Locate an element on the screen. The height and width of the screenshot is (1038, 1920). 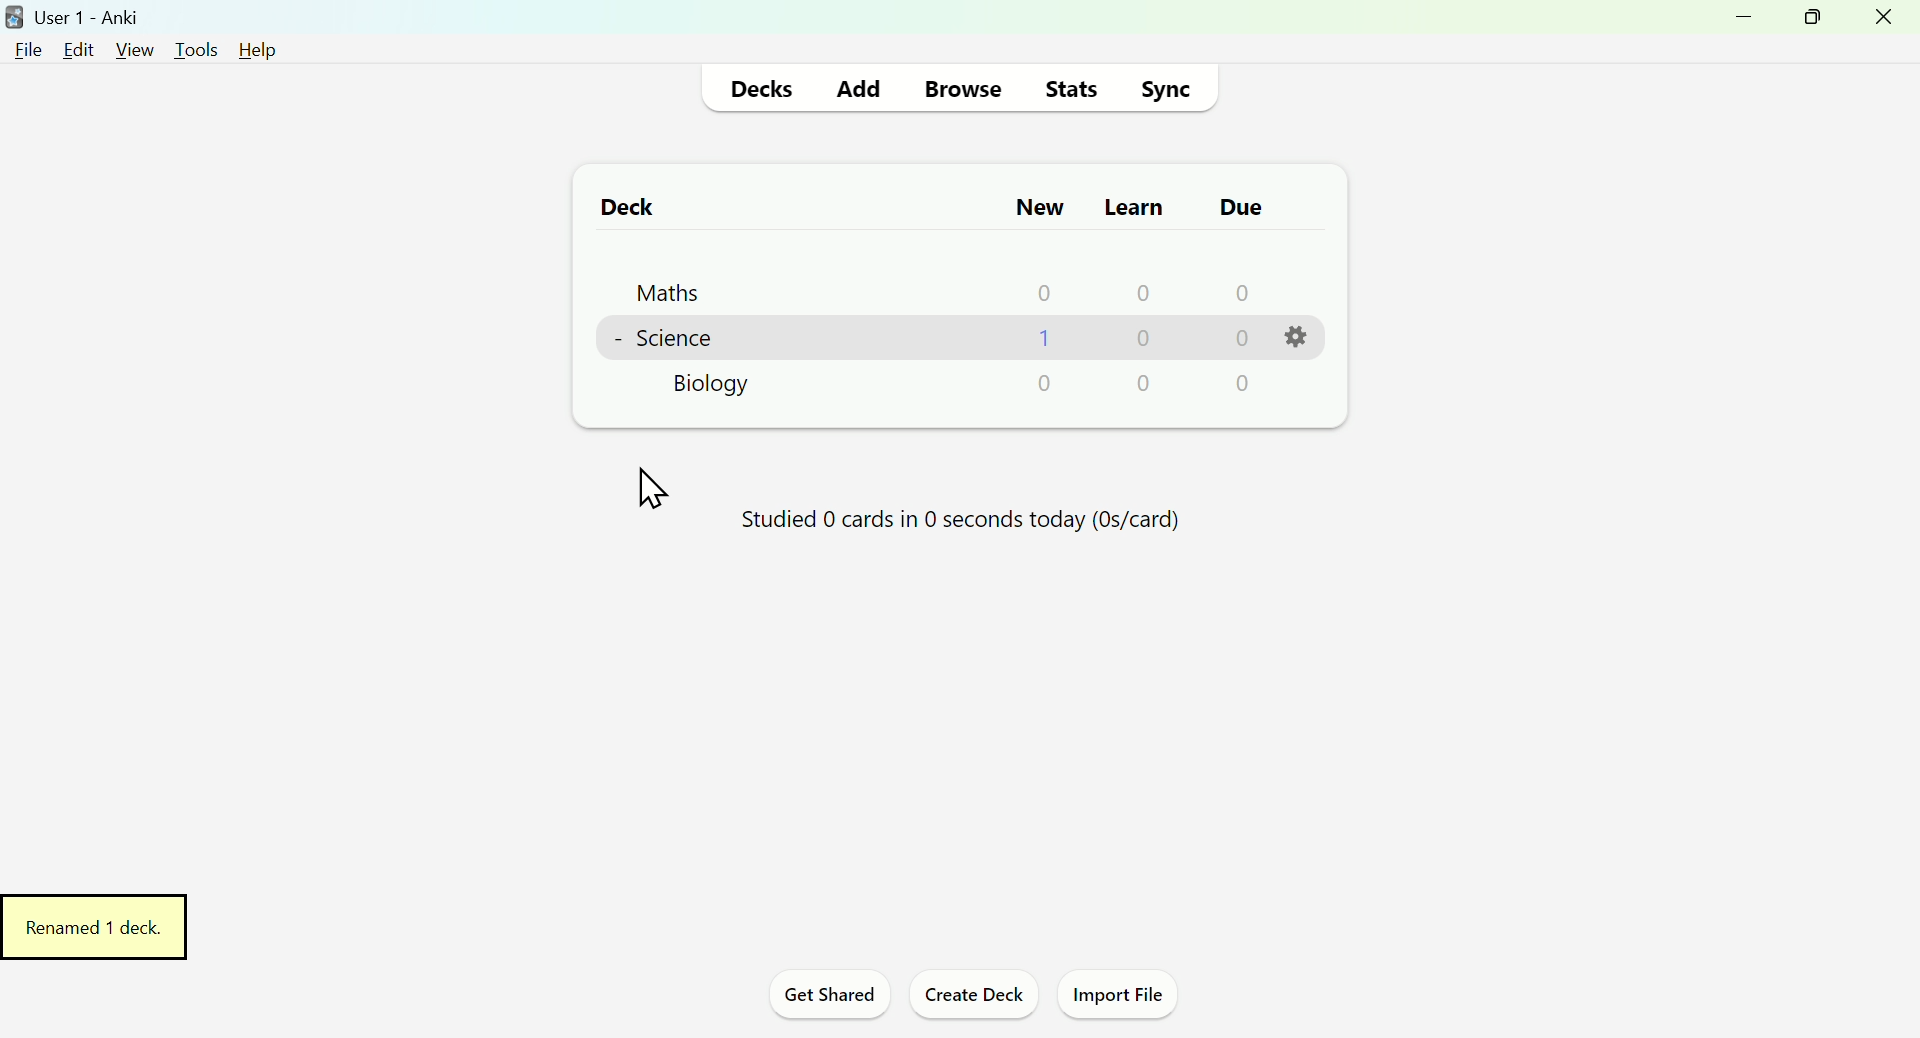
Deck is located at coordinates (617, 206).